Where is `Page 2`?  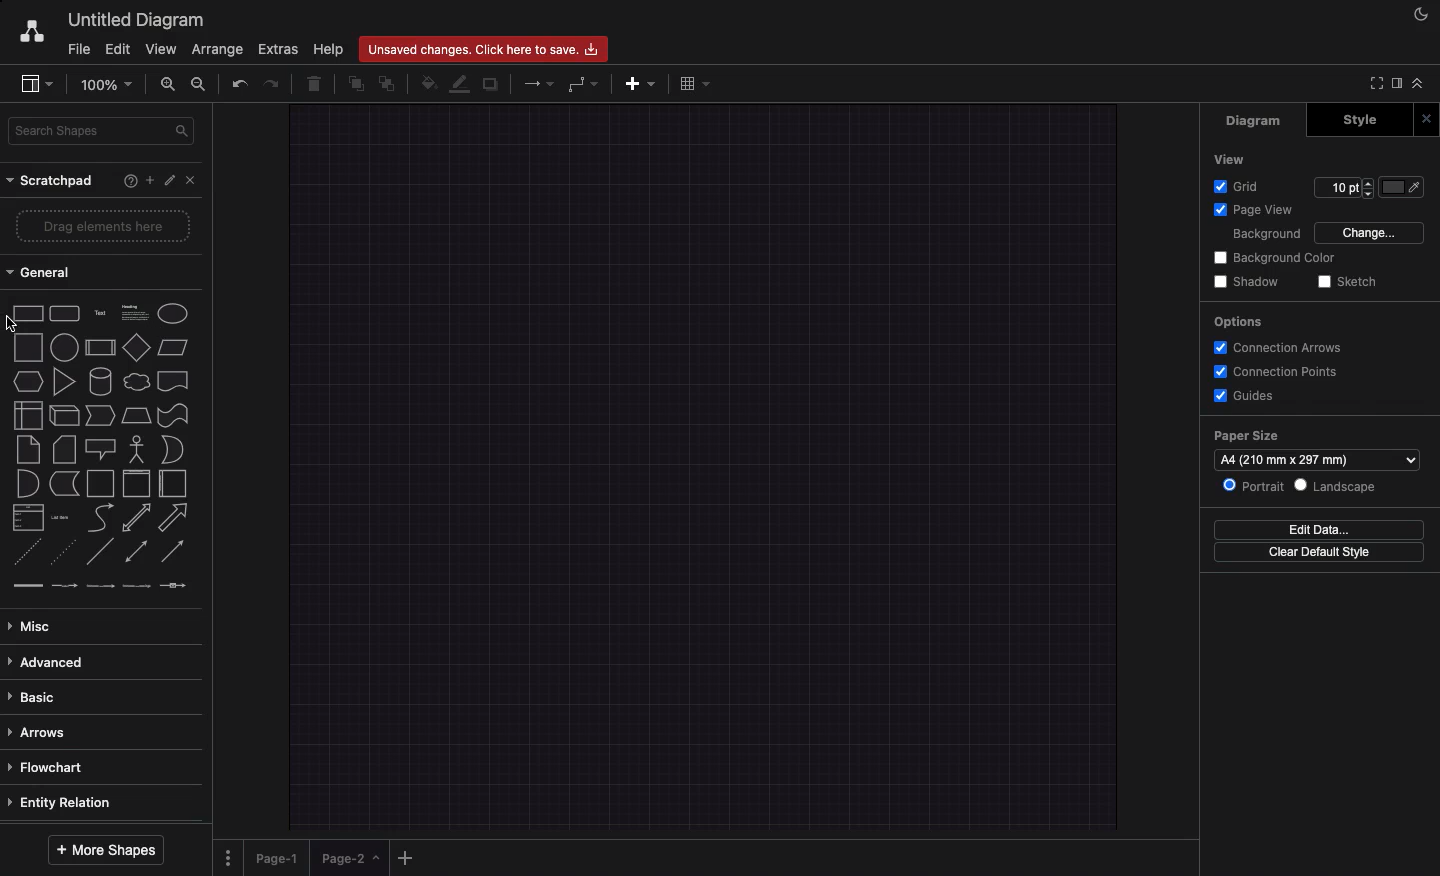 Page 2 is located at coordinates (348, 862).